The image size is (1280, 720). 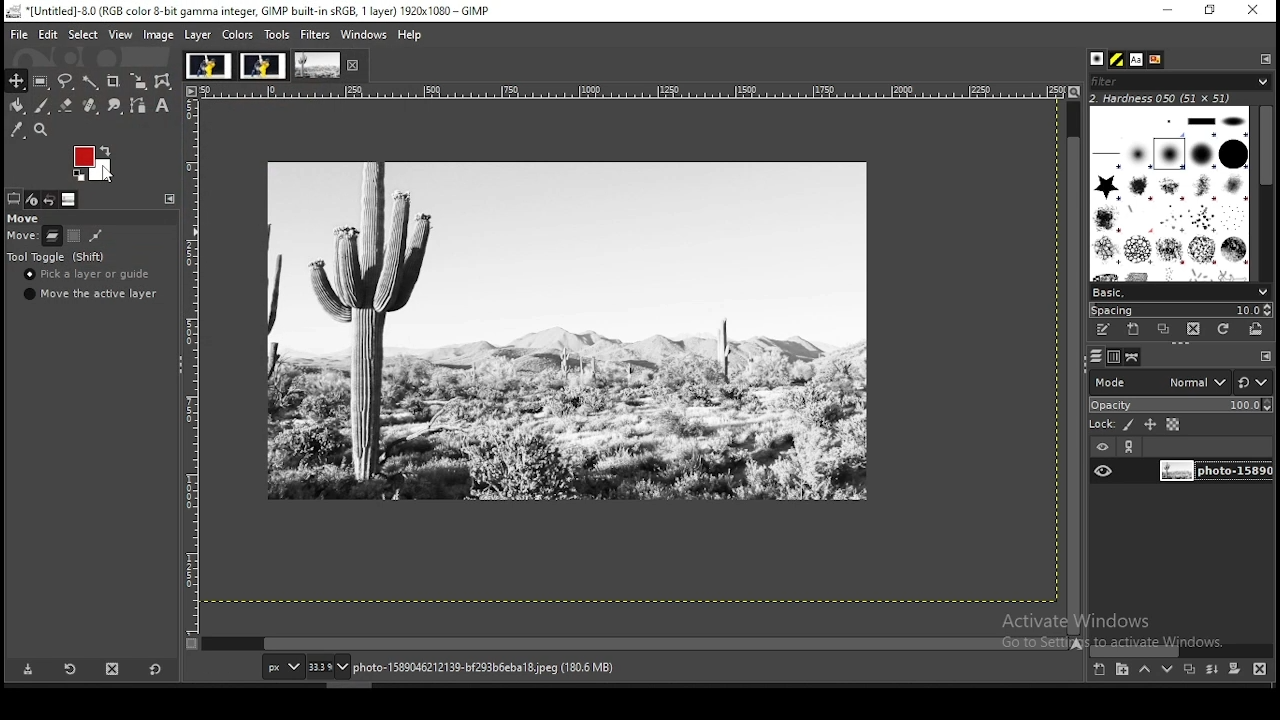 What do you see at coordinates (17, 33) in the screenshot?
I see `file` at bounding box center [17, 33].